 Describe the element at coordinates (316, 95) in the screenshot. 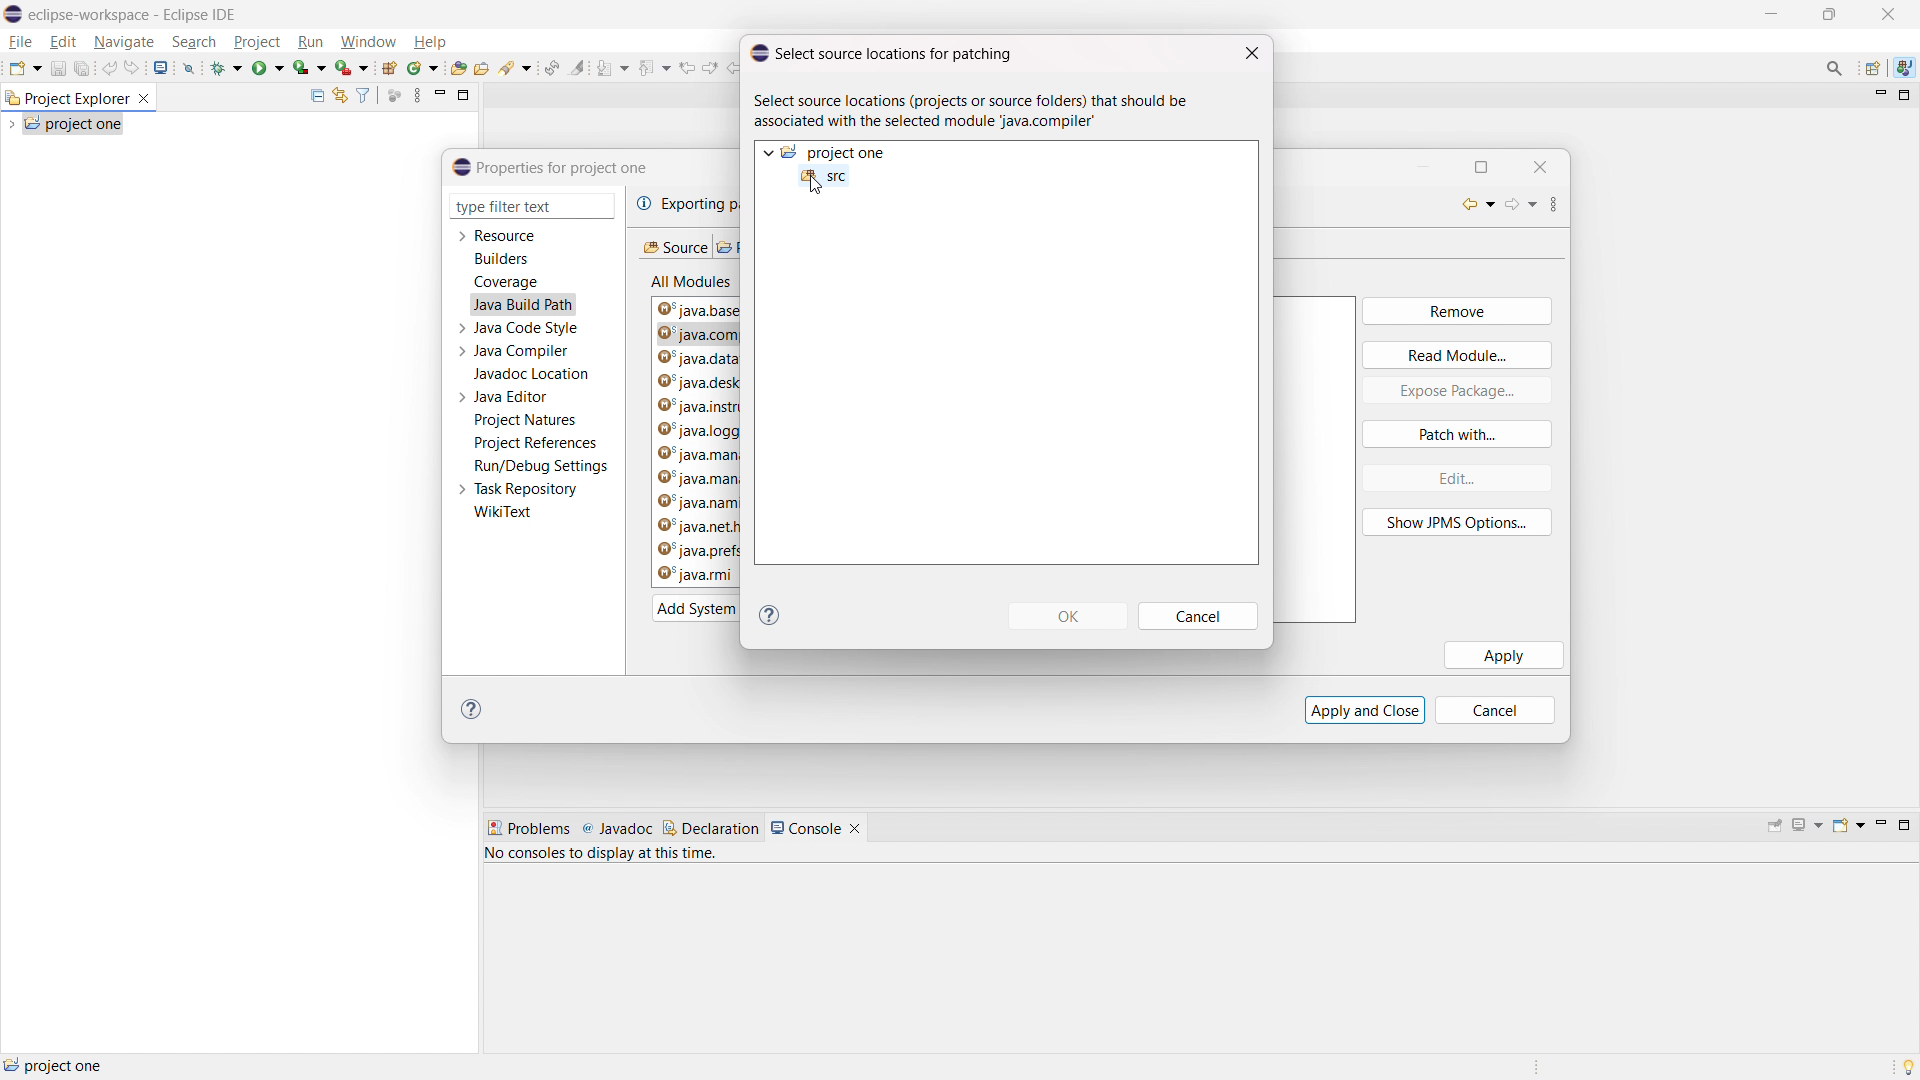

I see `collapse all` at that location.